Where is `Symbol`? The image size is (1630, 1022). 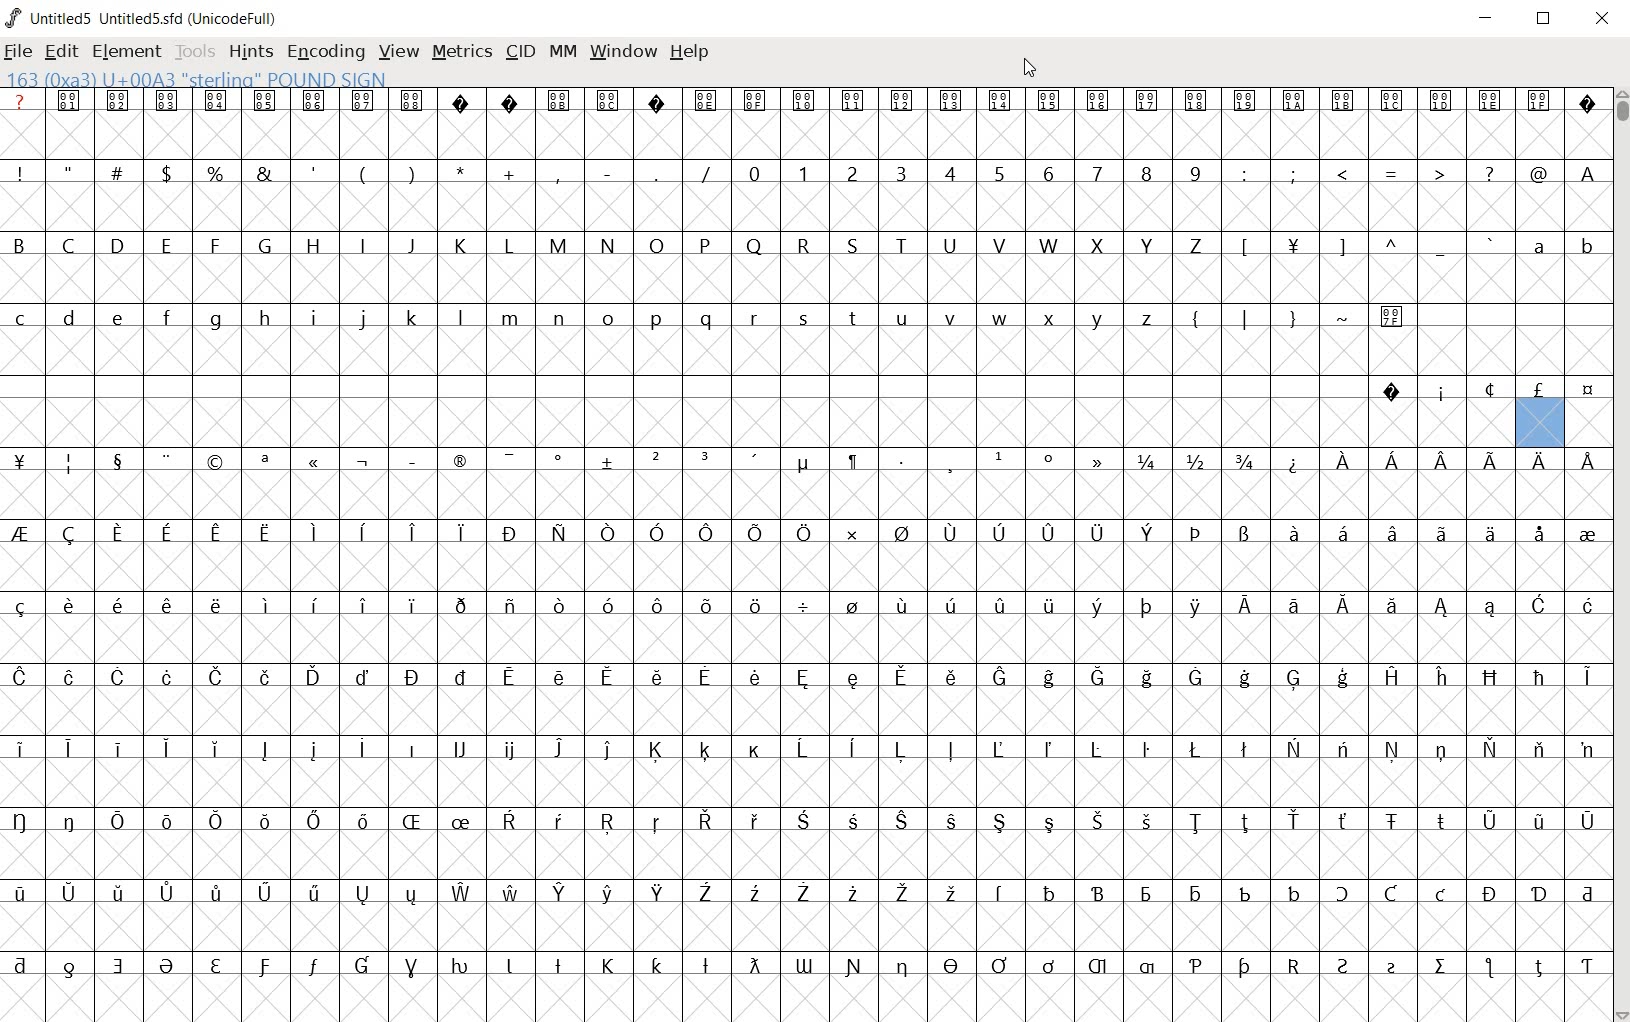 Symbol is located at coordinates (704, 534).